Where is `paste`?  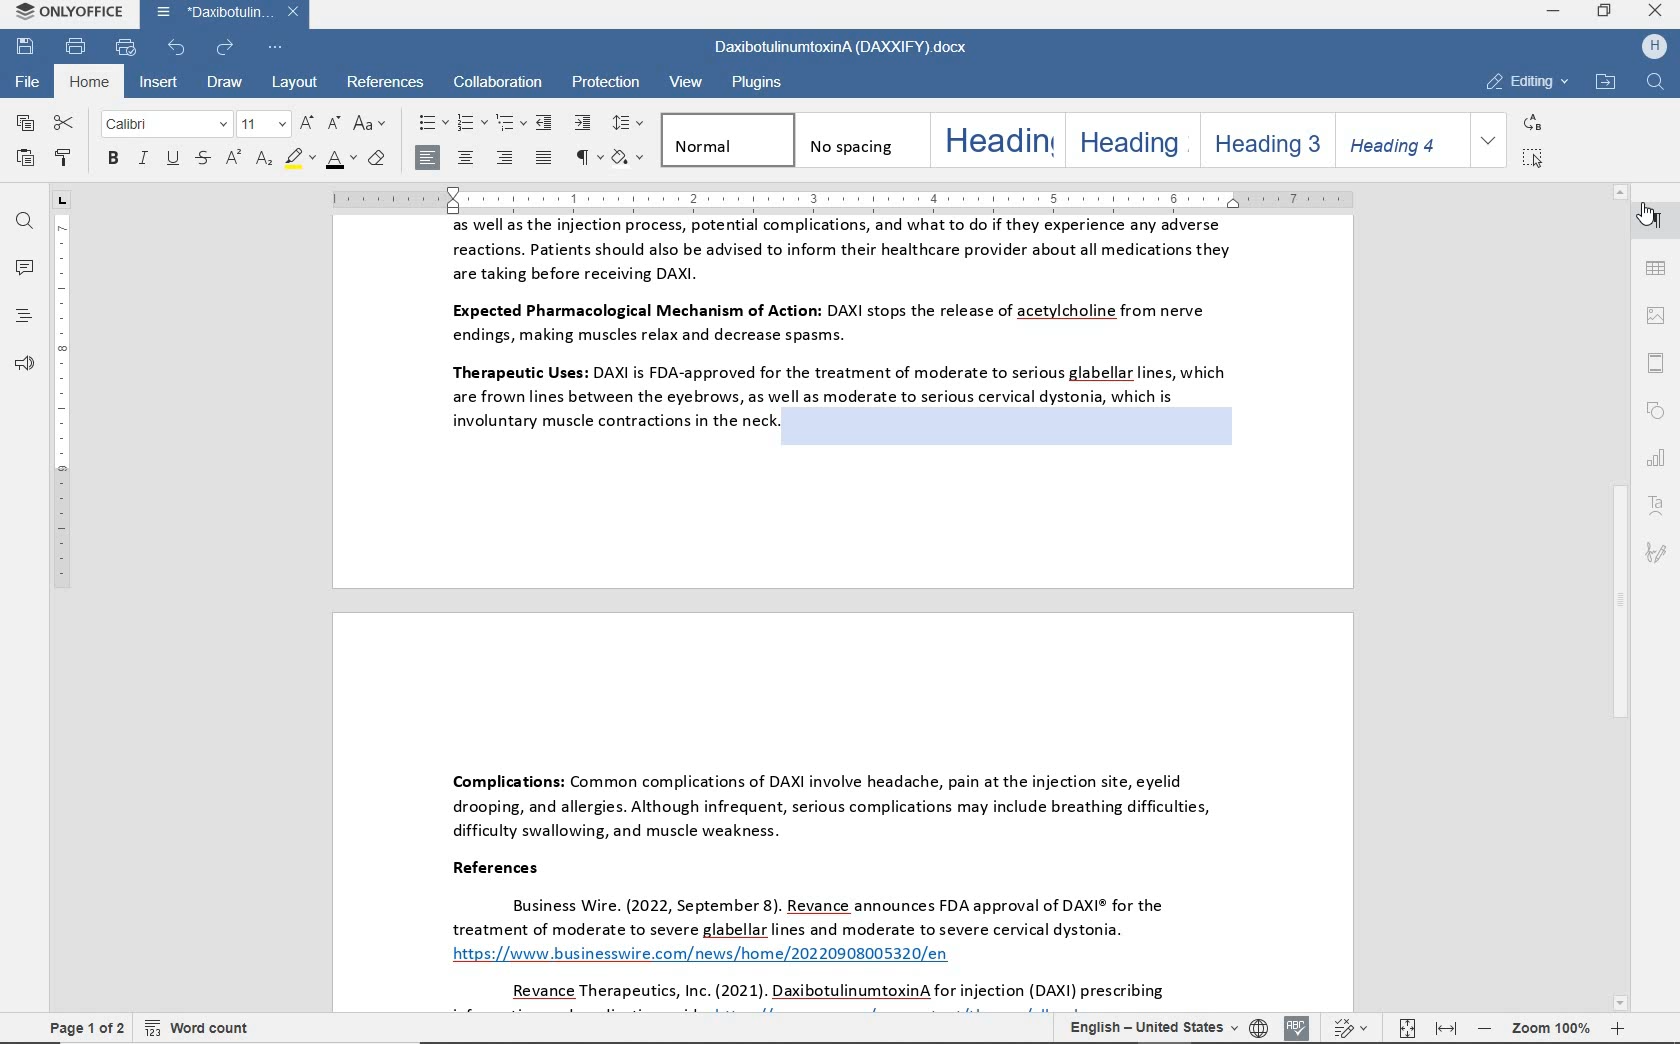 paste is located at coordinates (26, 160).